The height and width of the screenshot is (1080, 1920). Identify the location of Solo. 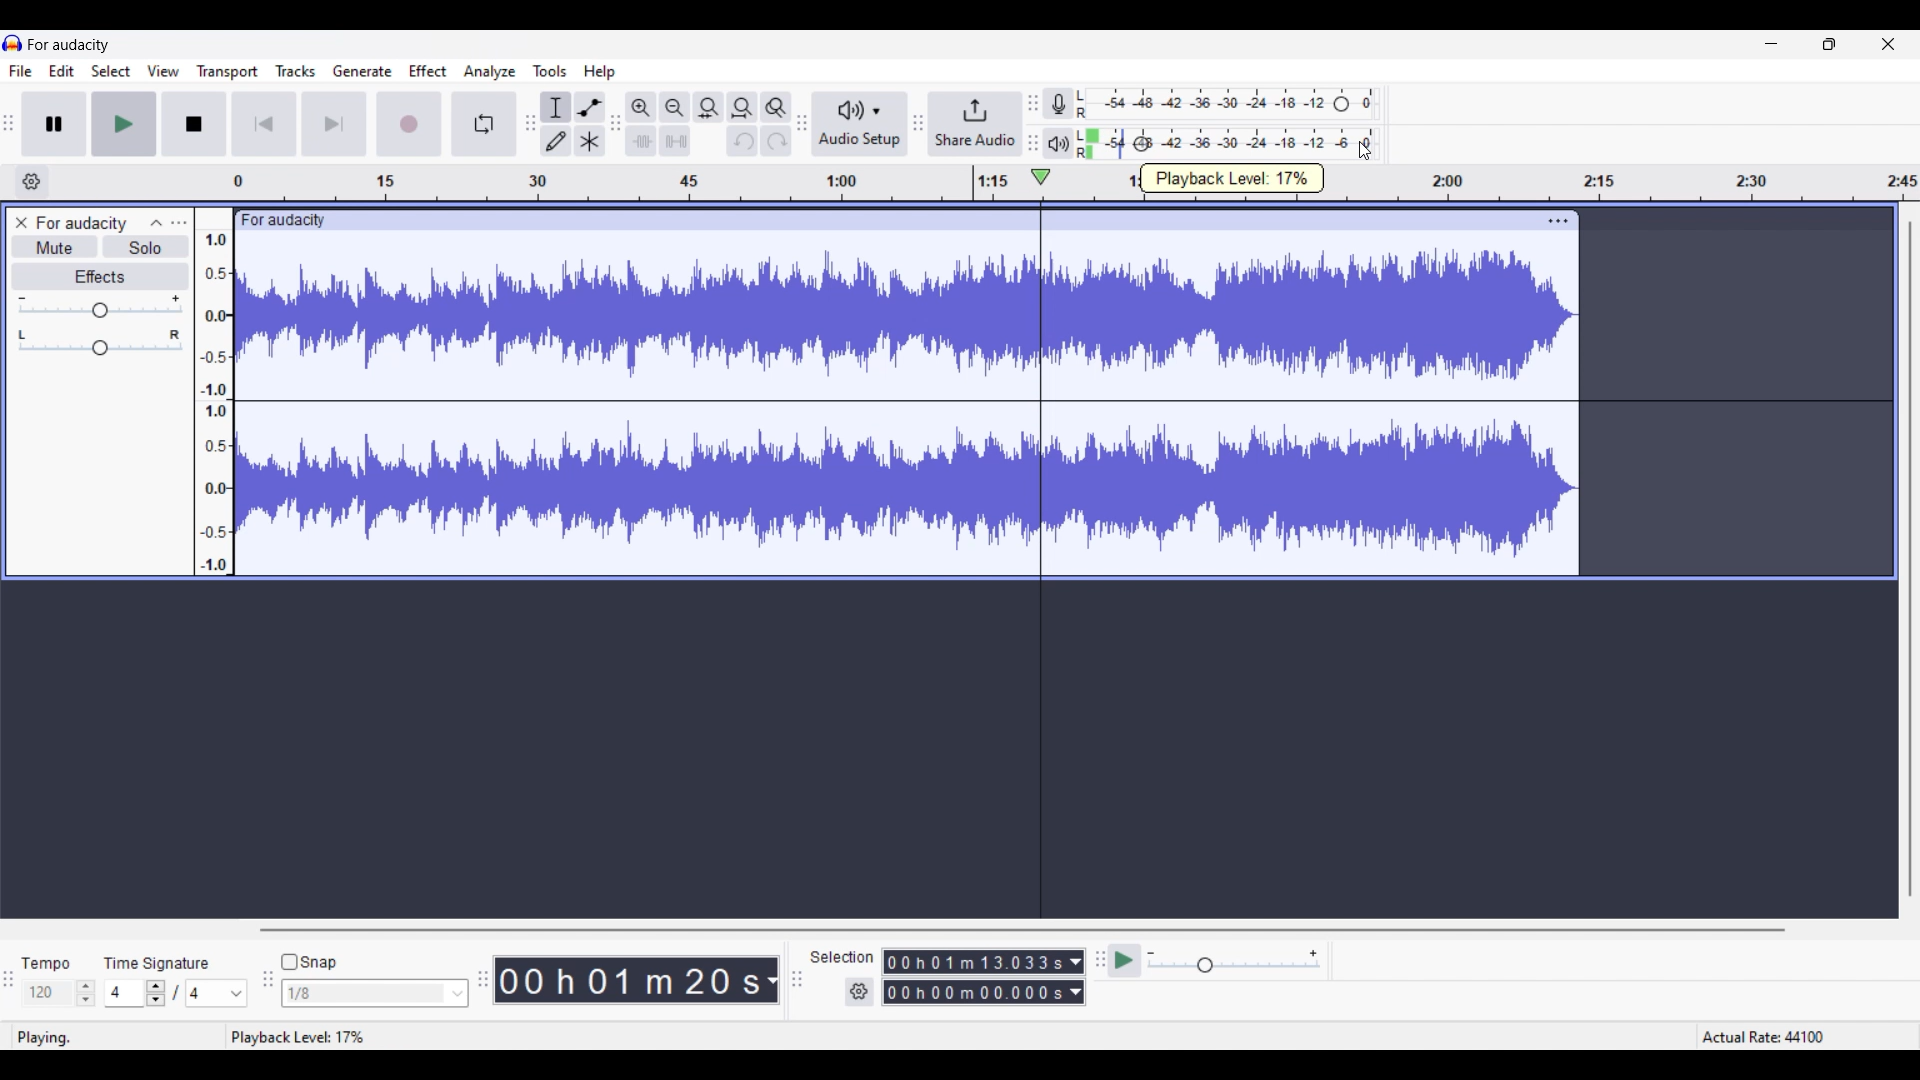
(146, 246).